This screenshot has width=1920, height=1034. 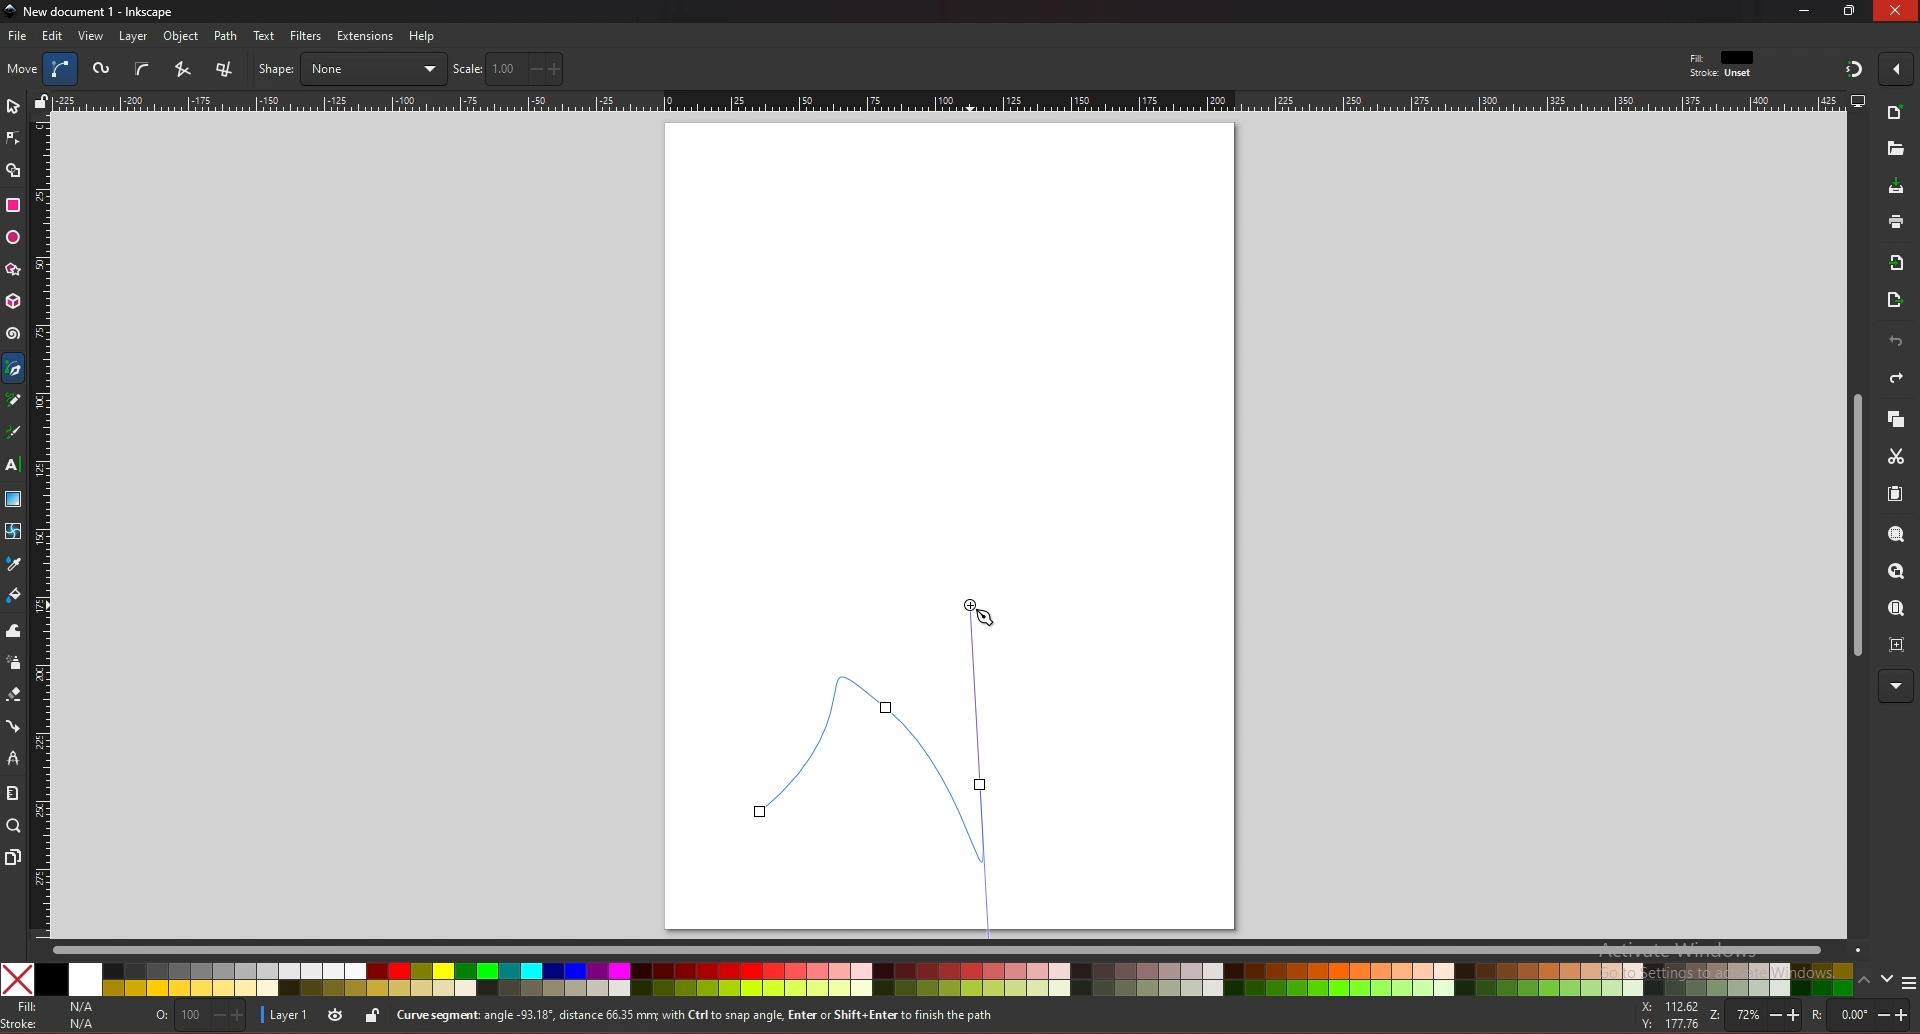 What do you see at coordinates (17, 369) in the screenshot?
I see `pen` at bounding box center [17, 369].